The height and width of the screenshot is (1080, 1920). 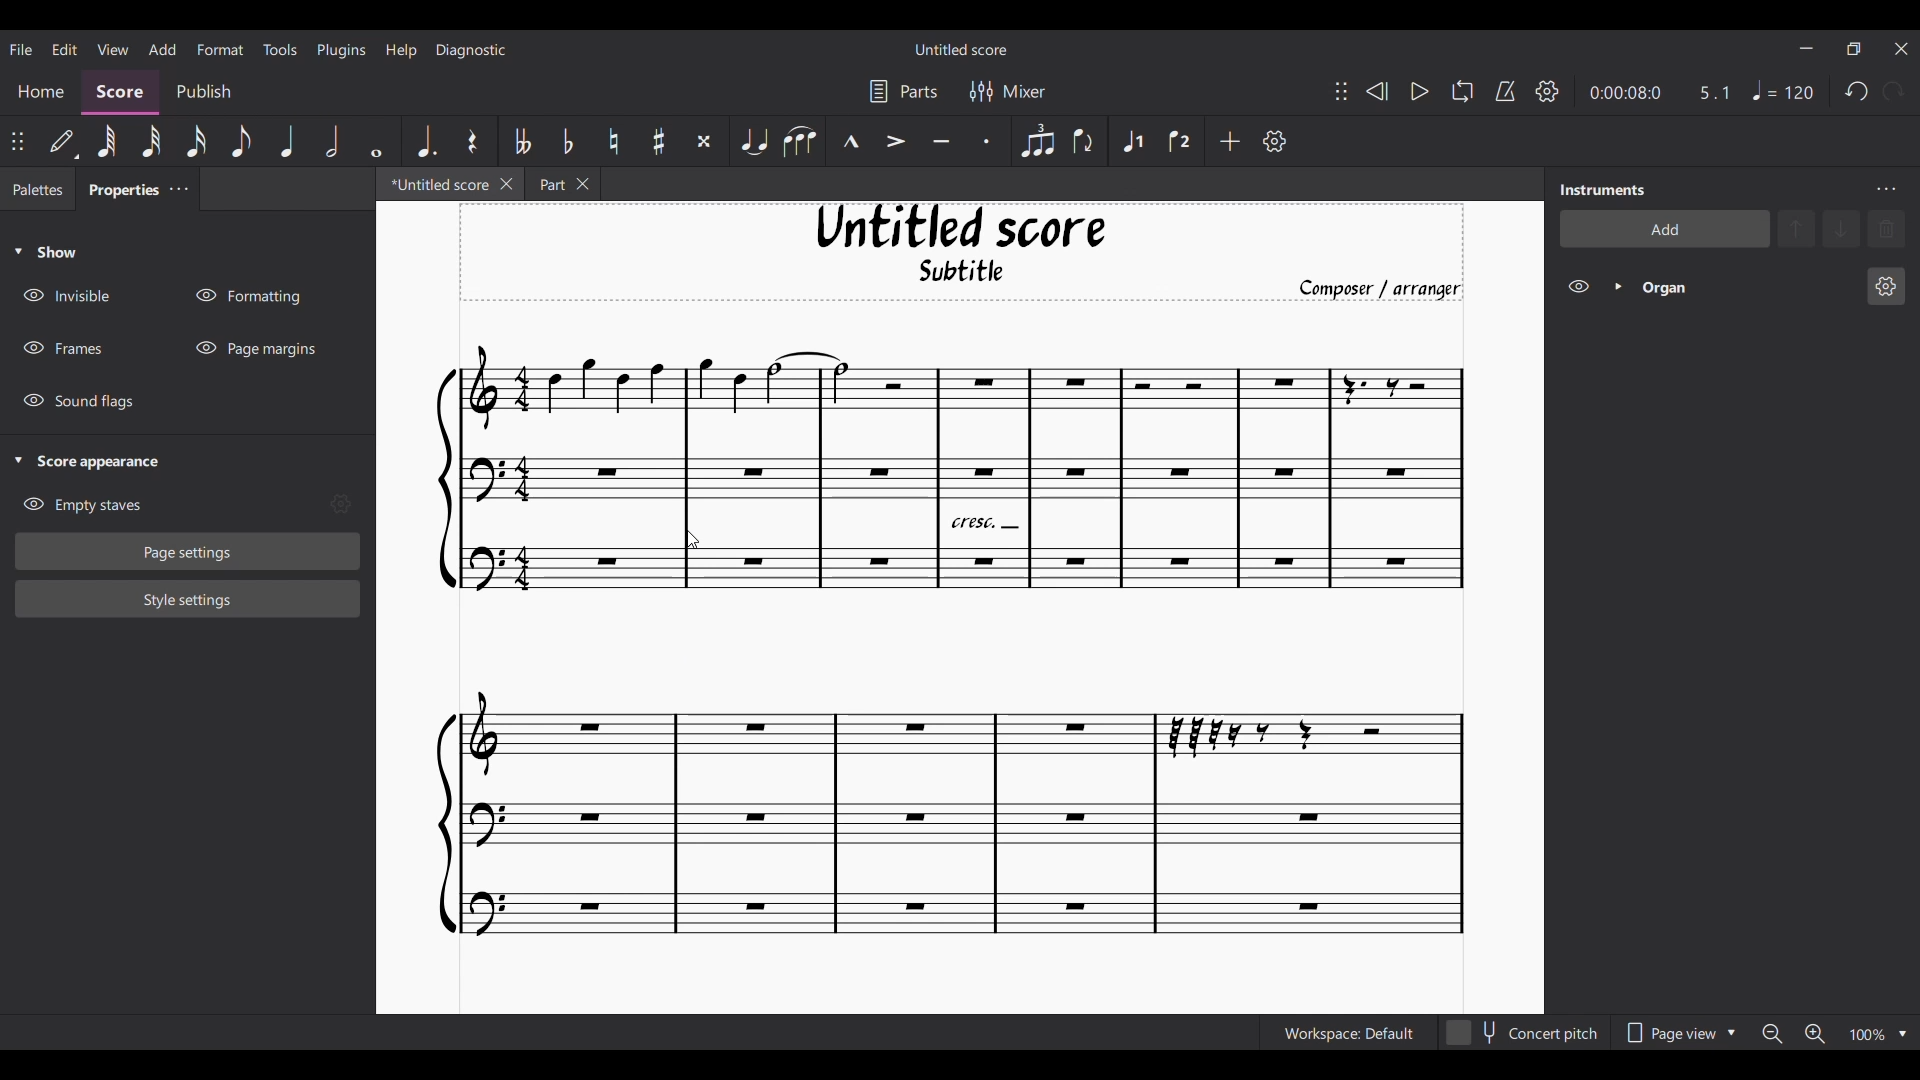 I want to click on Voice 1, so click(x=1130, y=141).